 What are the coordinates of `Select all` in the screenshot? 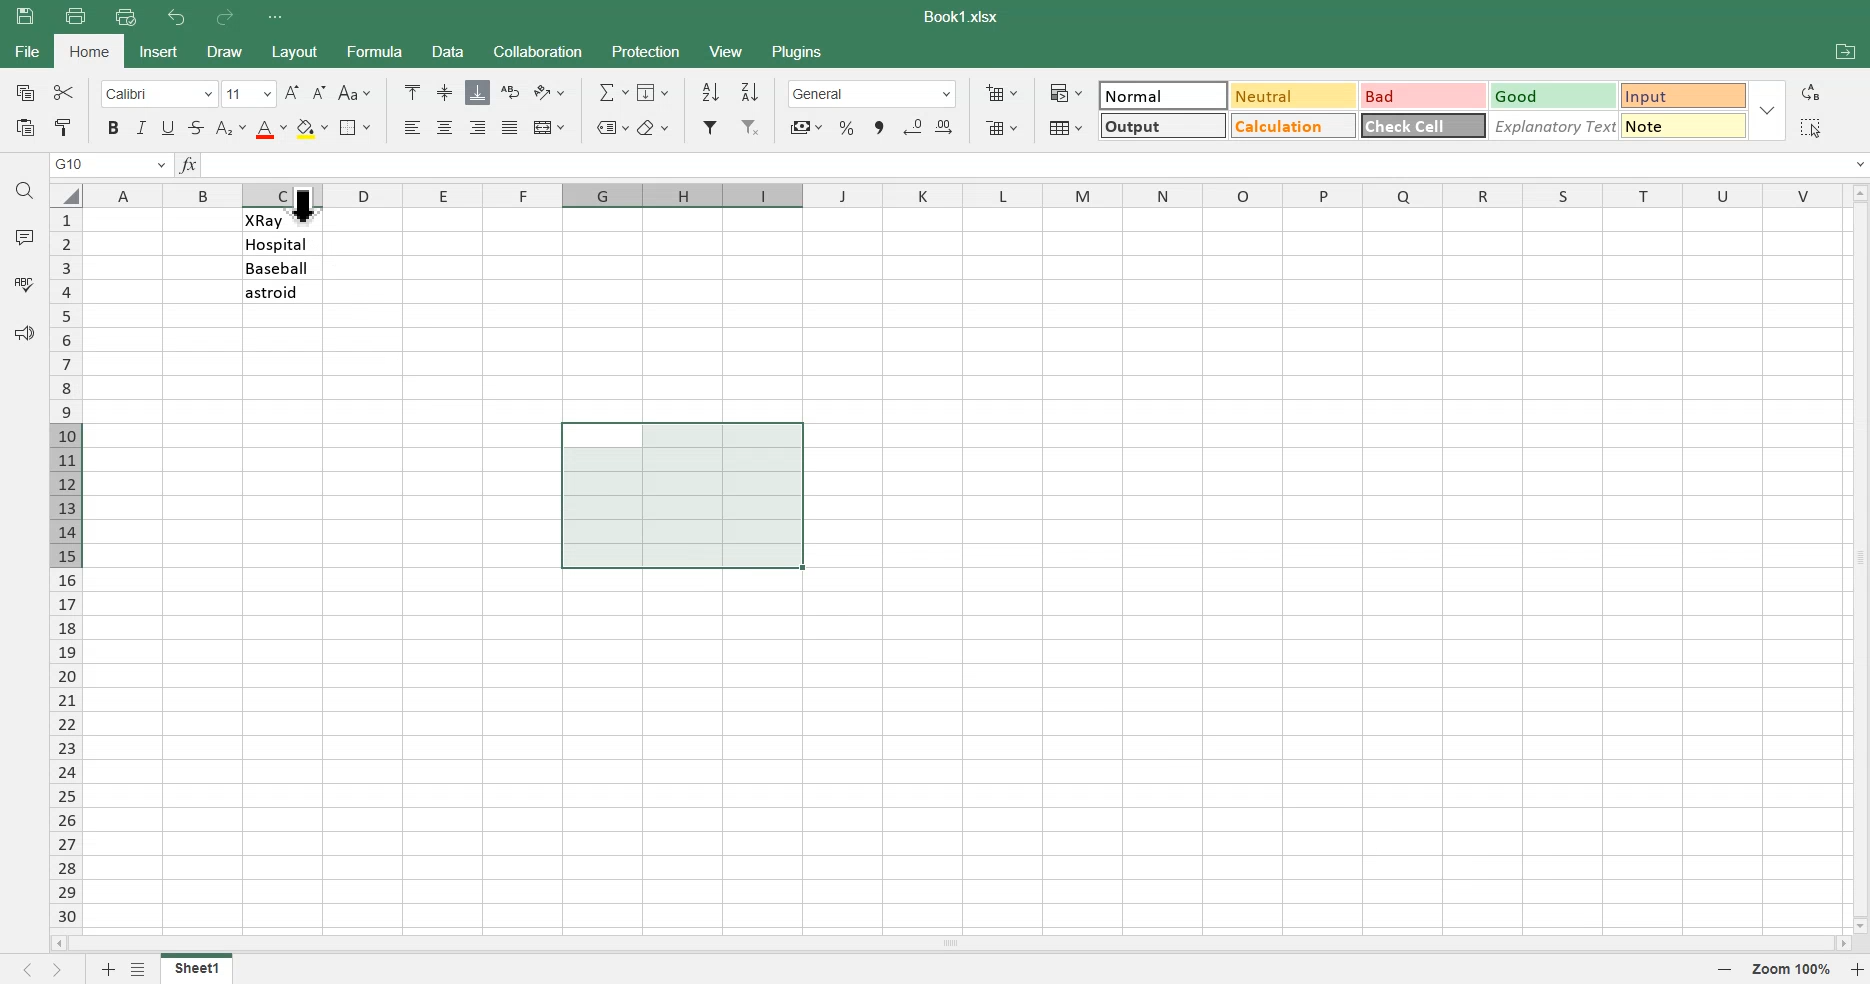 It's located at (1809, 127).